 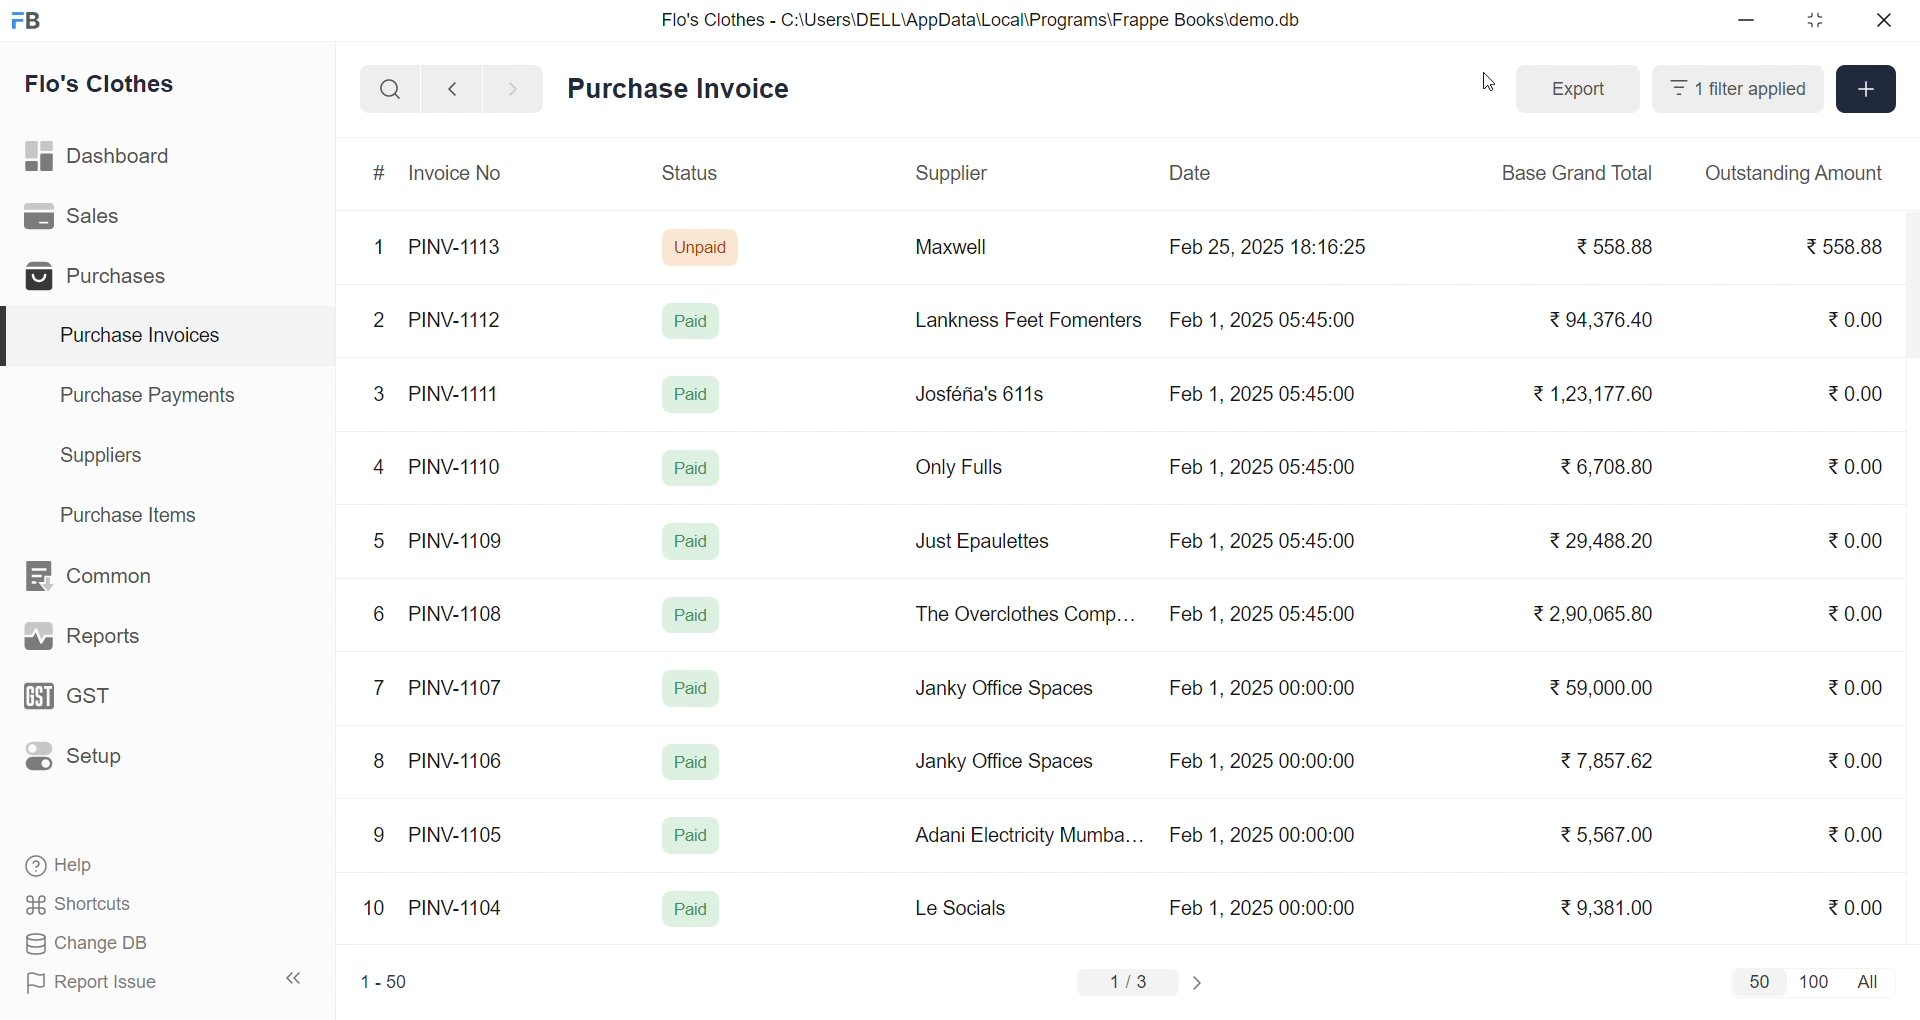 I want to click on Help, so click(x=124, y=867).